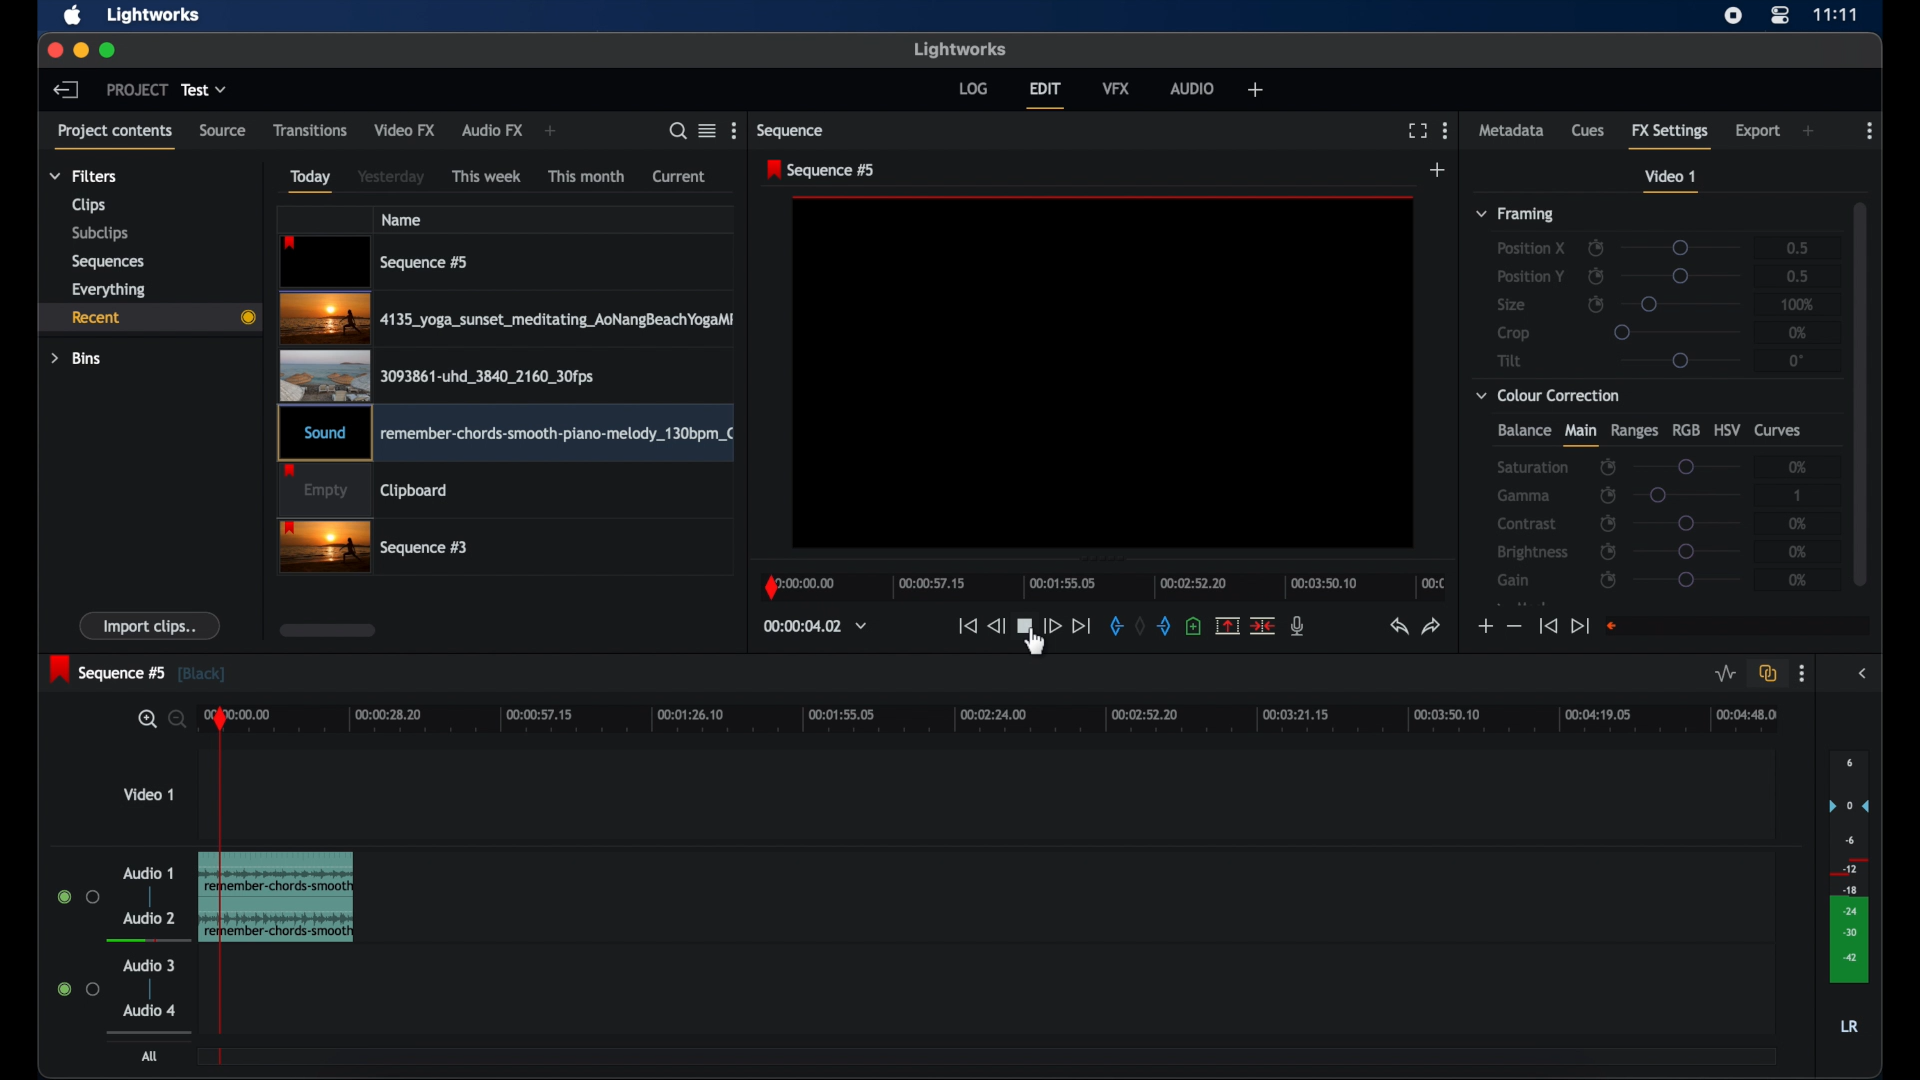 This screenshot has height=1080, width=1920. What do you see at coordinates (1046, 96) in the screenshot?
I see `edit` at bounding box center [1046, 96].